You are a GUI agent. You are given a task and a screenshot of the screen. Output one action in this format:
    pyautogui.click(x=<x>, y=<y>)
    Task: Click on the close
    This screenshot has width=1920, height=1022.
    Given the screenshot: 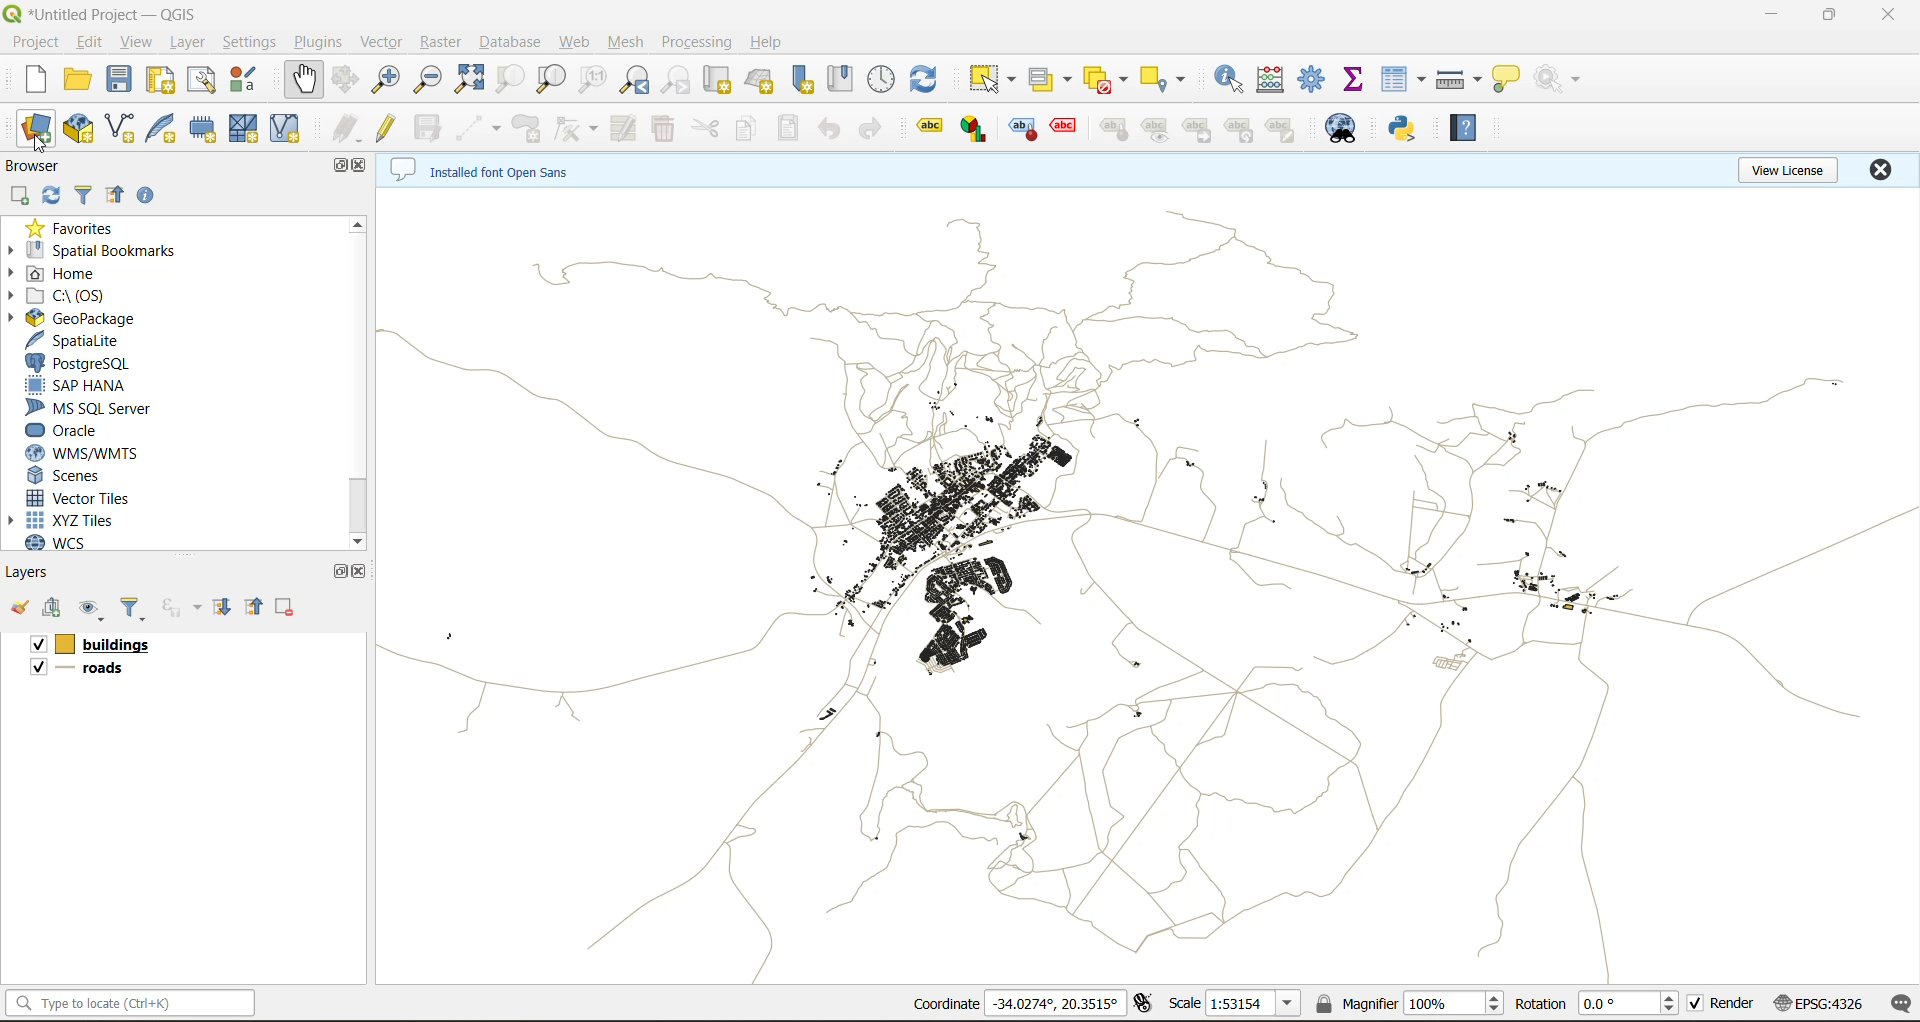 What is the action you would take?
    pyautogui.click(x=1880, y=169)
    